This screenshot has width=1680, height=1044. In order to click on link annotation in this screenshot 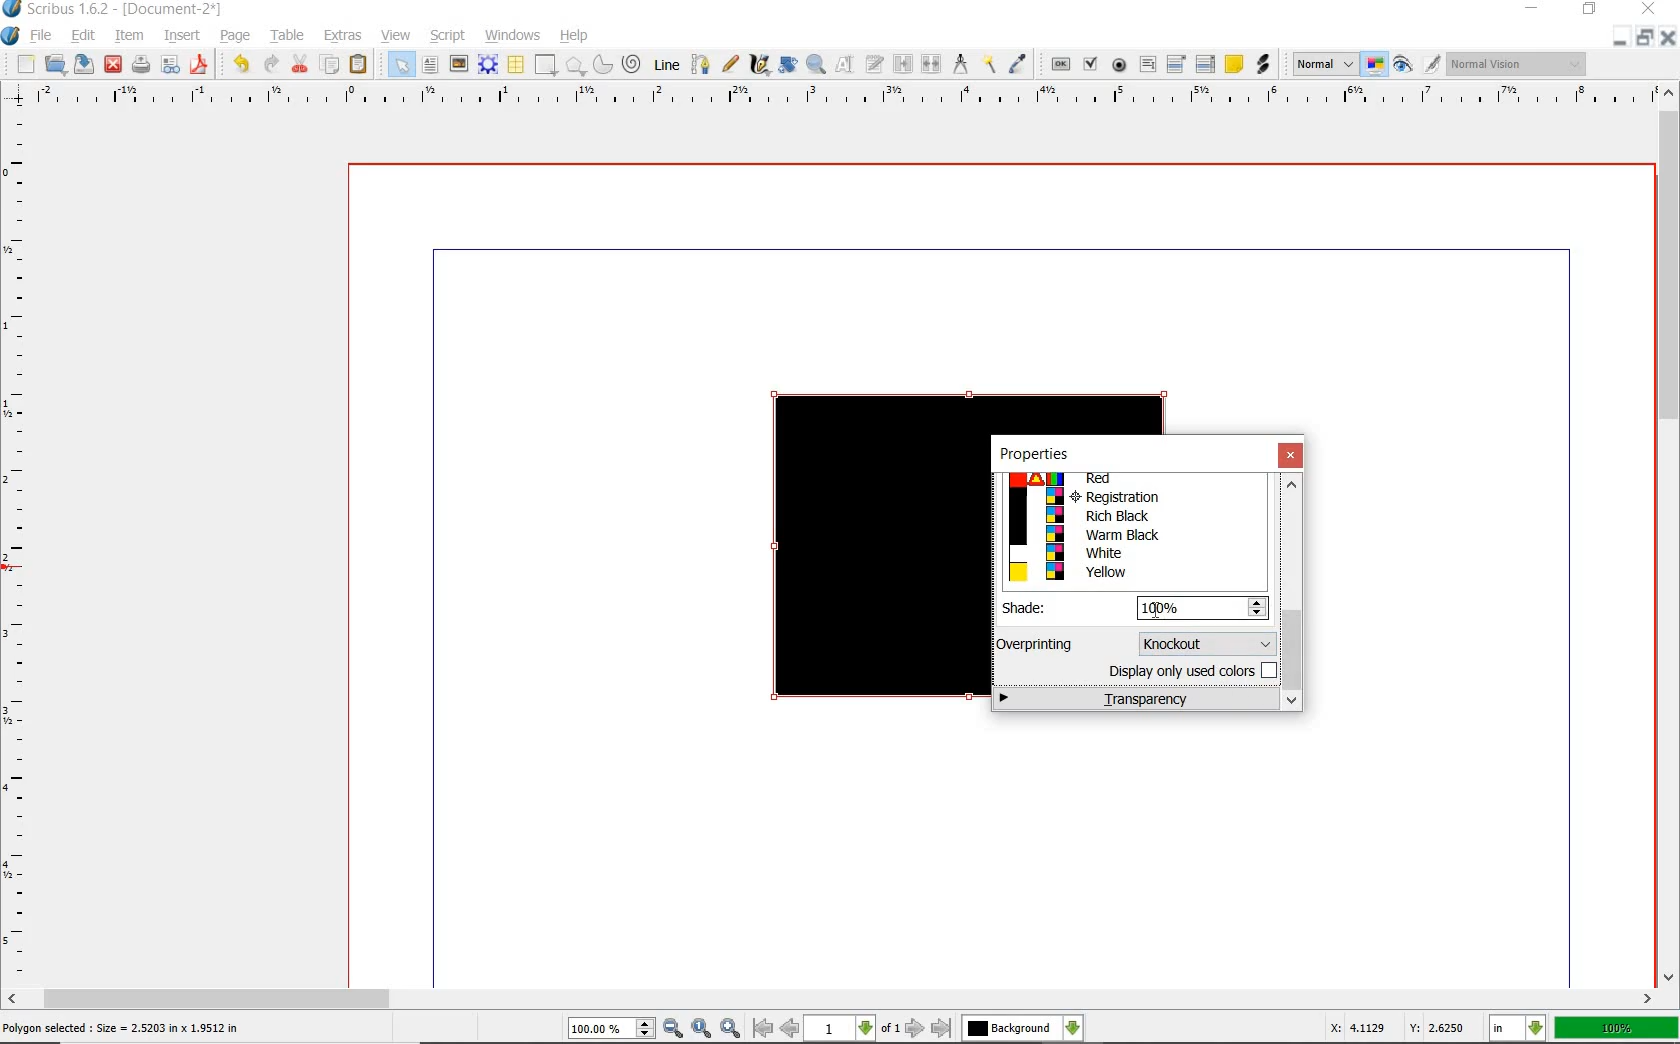, I will do `click(1263, 65)`.